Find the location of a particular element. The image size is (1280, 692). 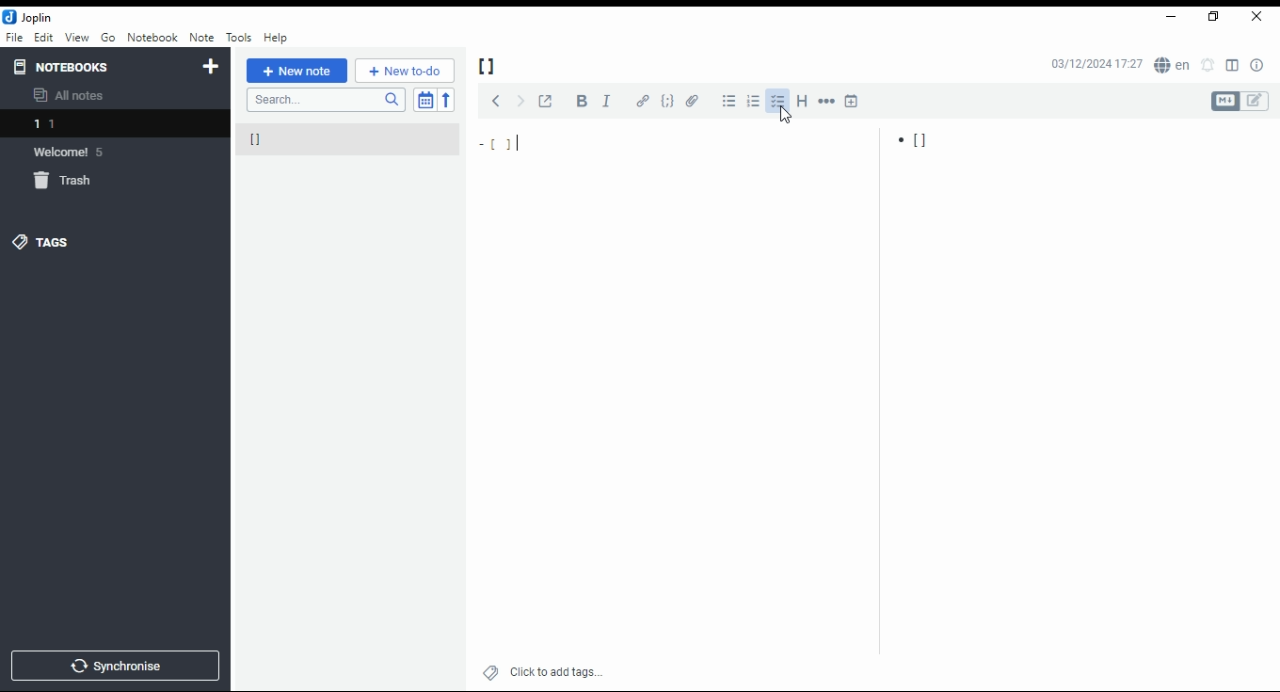

03/12/2024 17:27 is located at coordinates (1096, 64).